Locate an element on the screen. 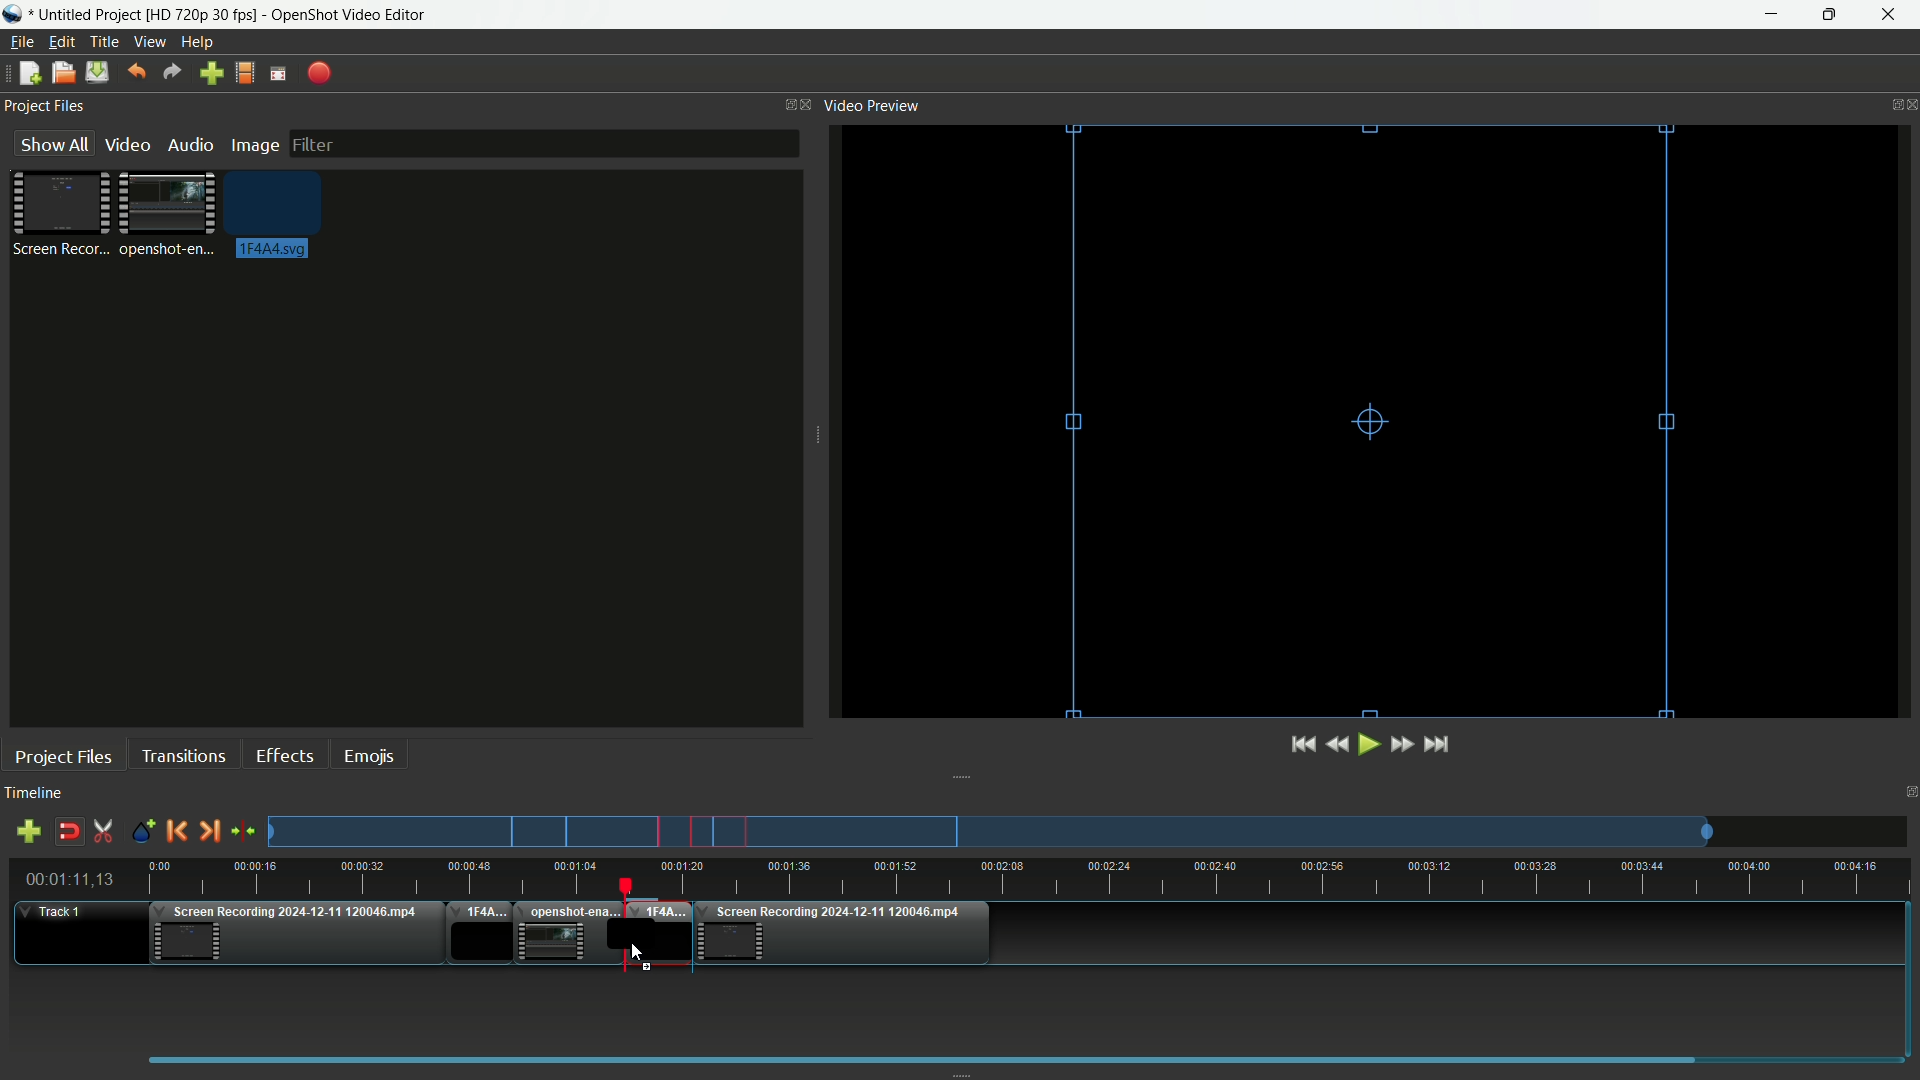  Quickly play backward is located at coordinates (1342, 744).